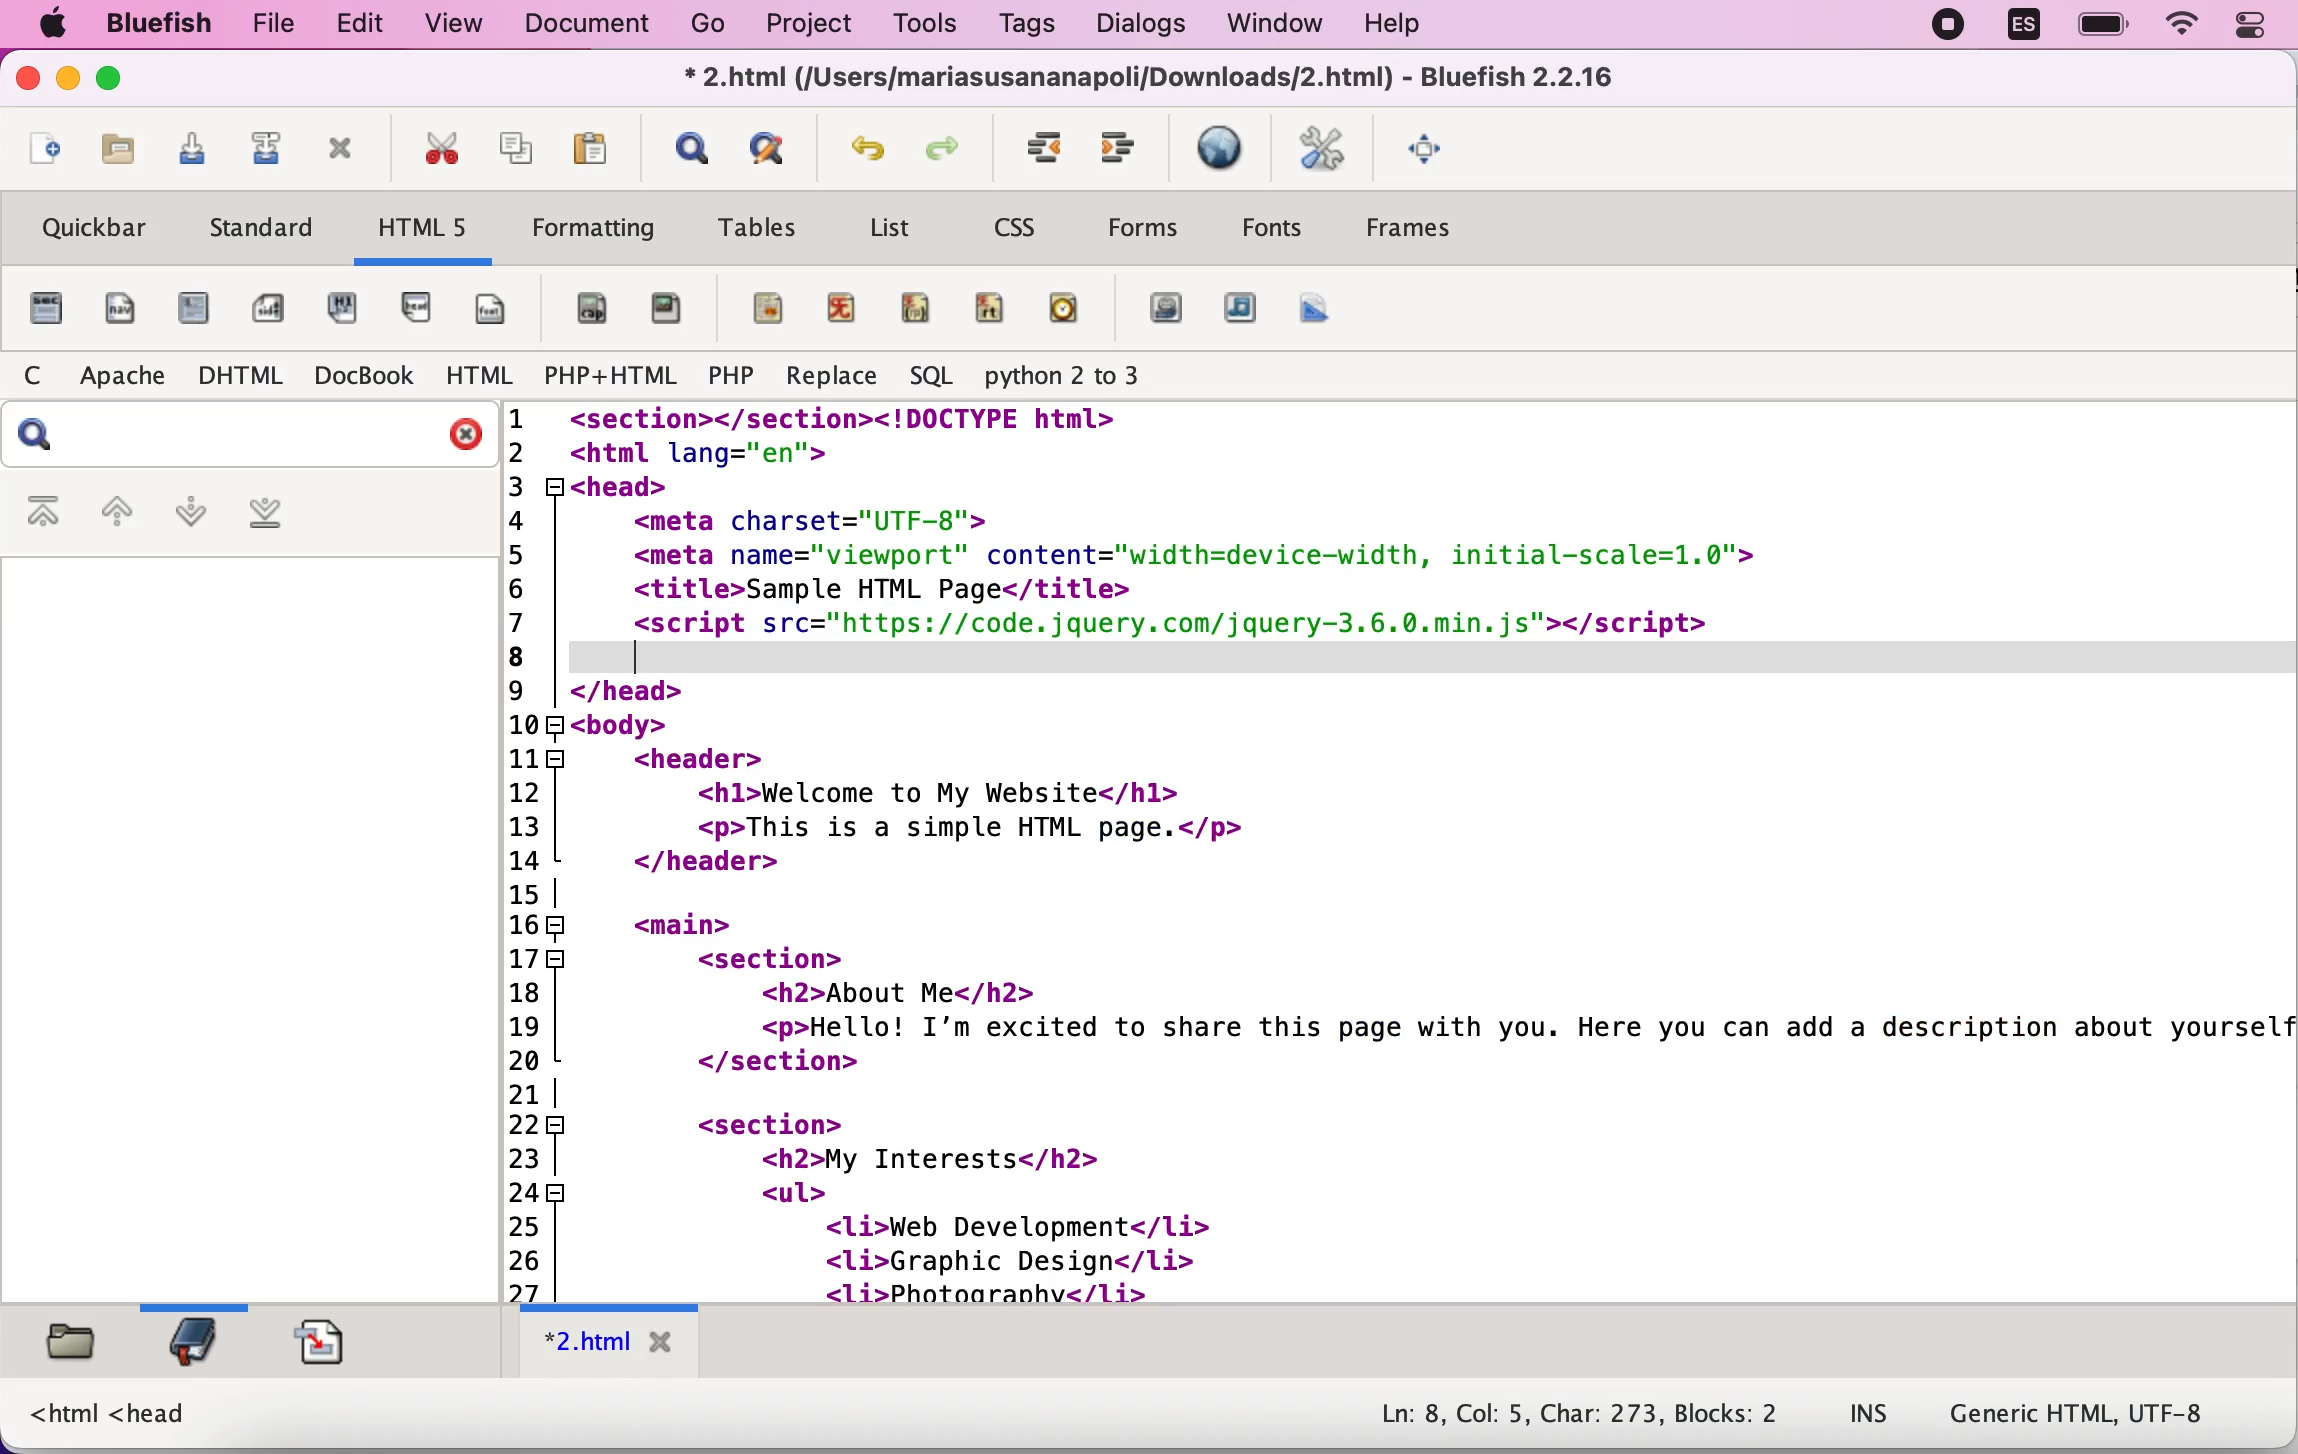 The width and height of the screenshot is (2298, 1454). What do you see at coordinates (1273, 24) in the screenshot?
I see `window` at bounding box center [1273, 24].